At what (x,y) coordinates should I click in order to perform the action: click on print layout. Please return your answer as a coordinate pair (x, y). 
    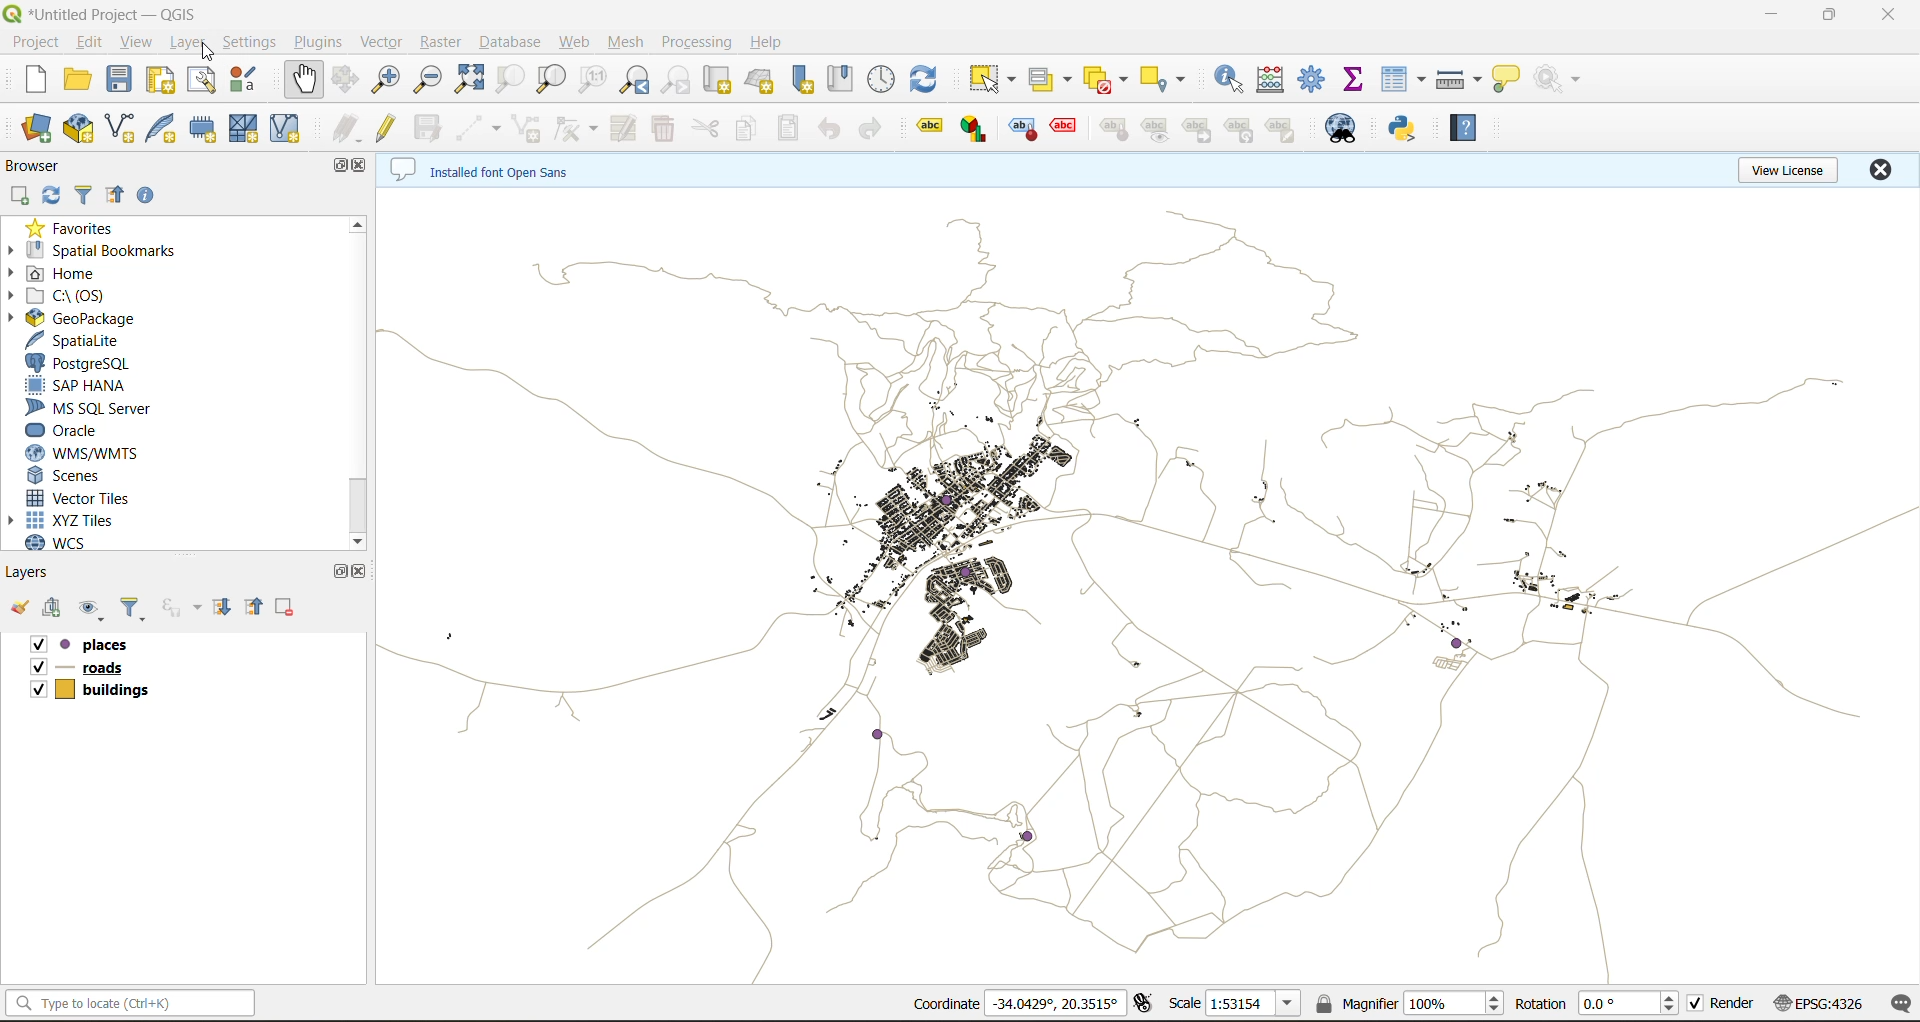
    Looking at the image, I should click on (160, 80).